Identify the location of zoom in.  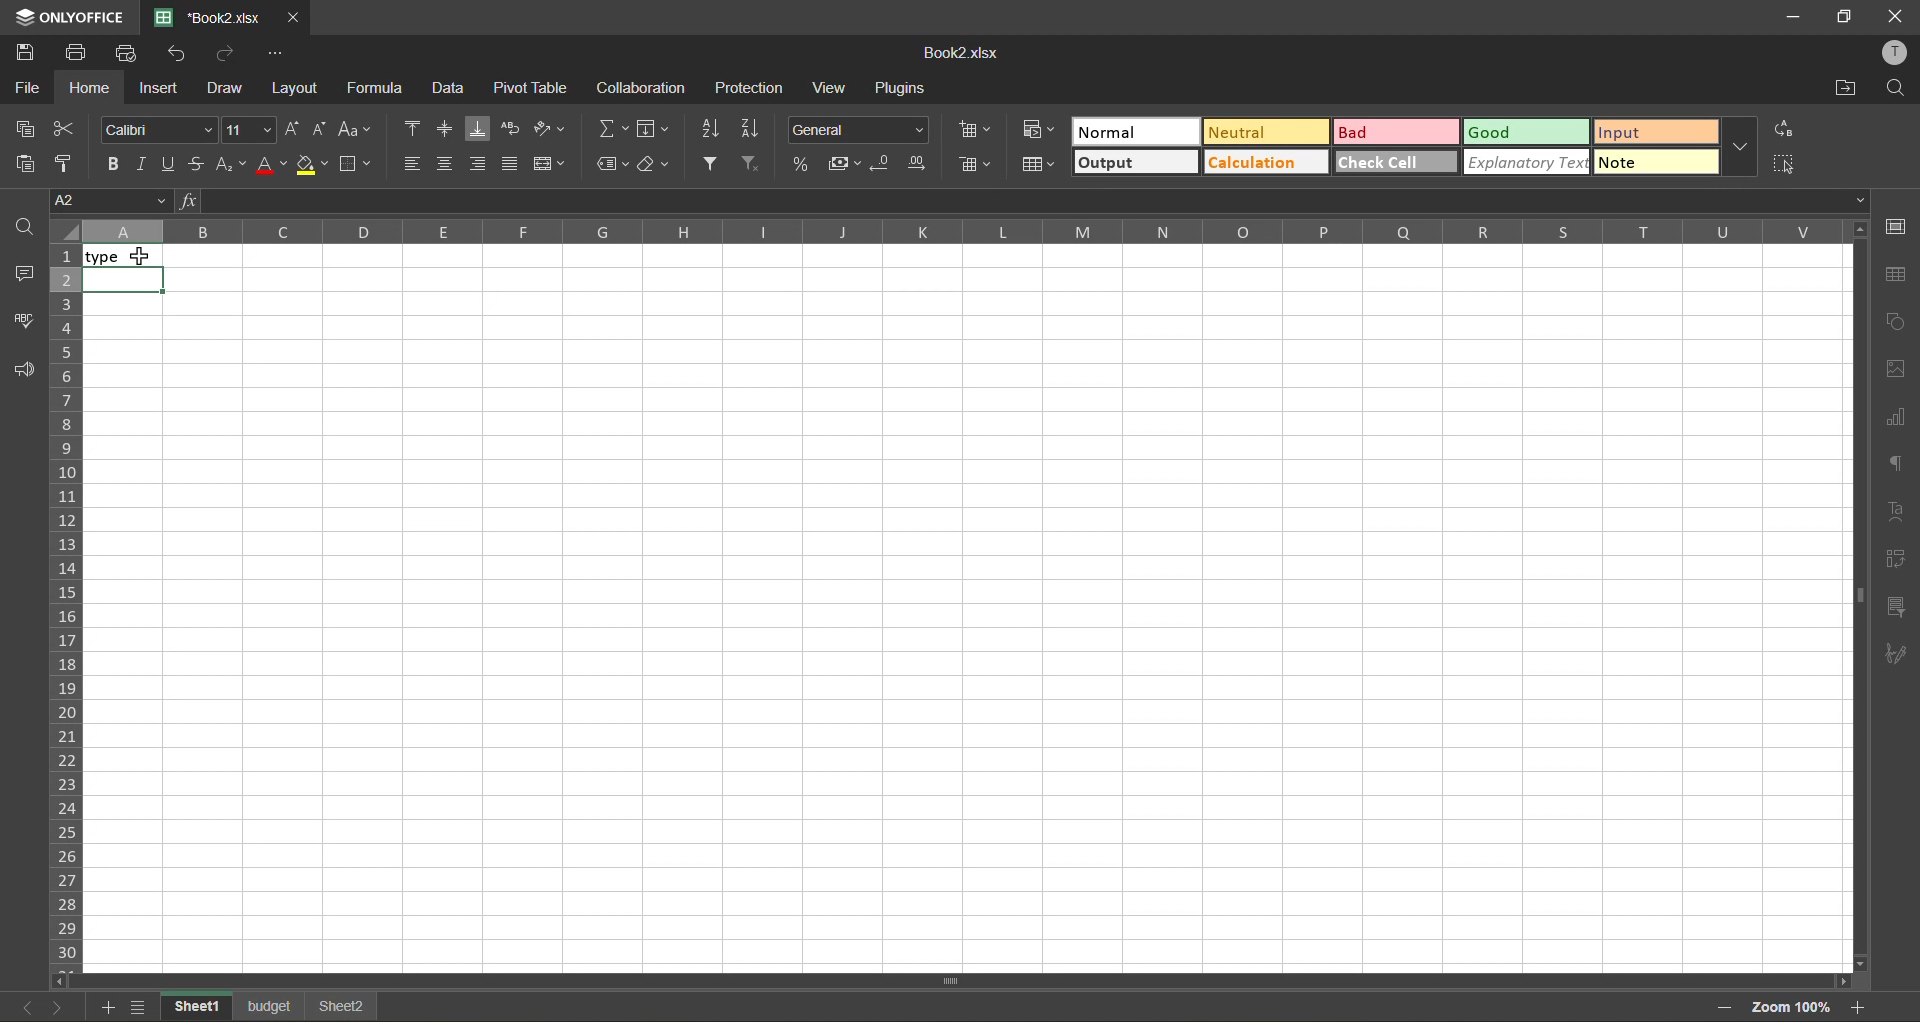
(1861, 1005).